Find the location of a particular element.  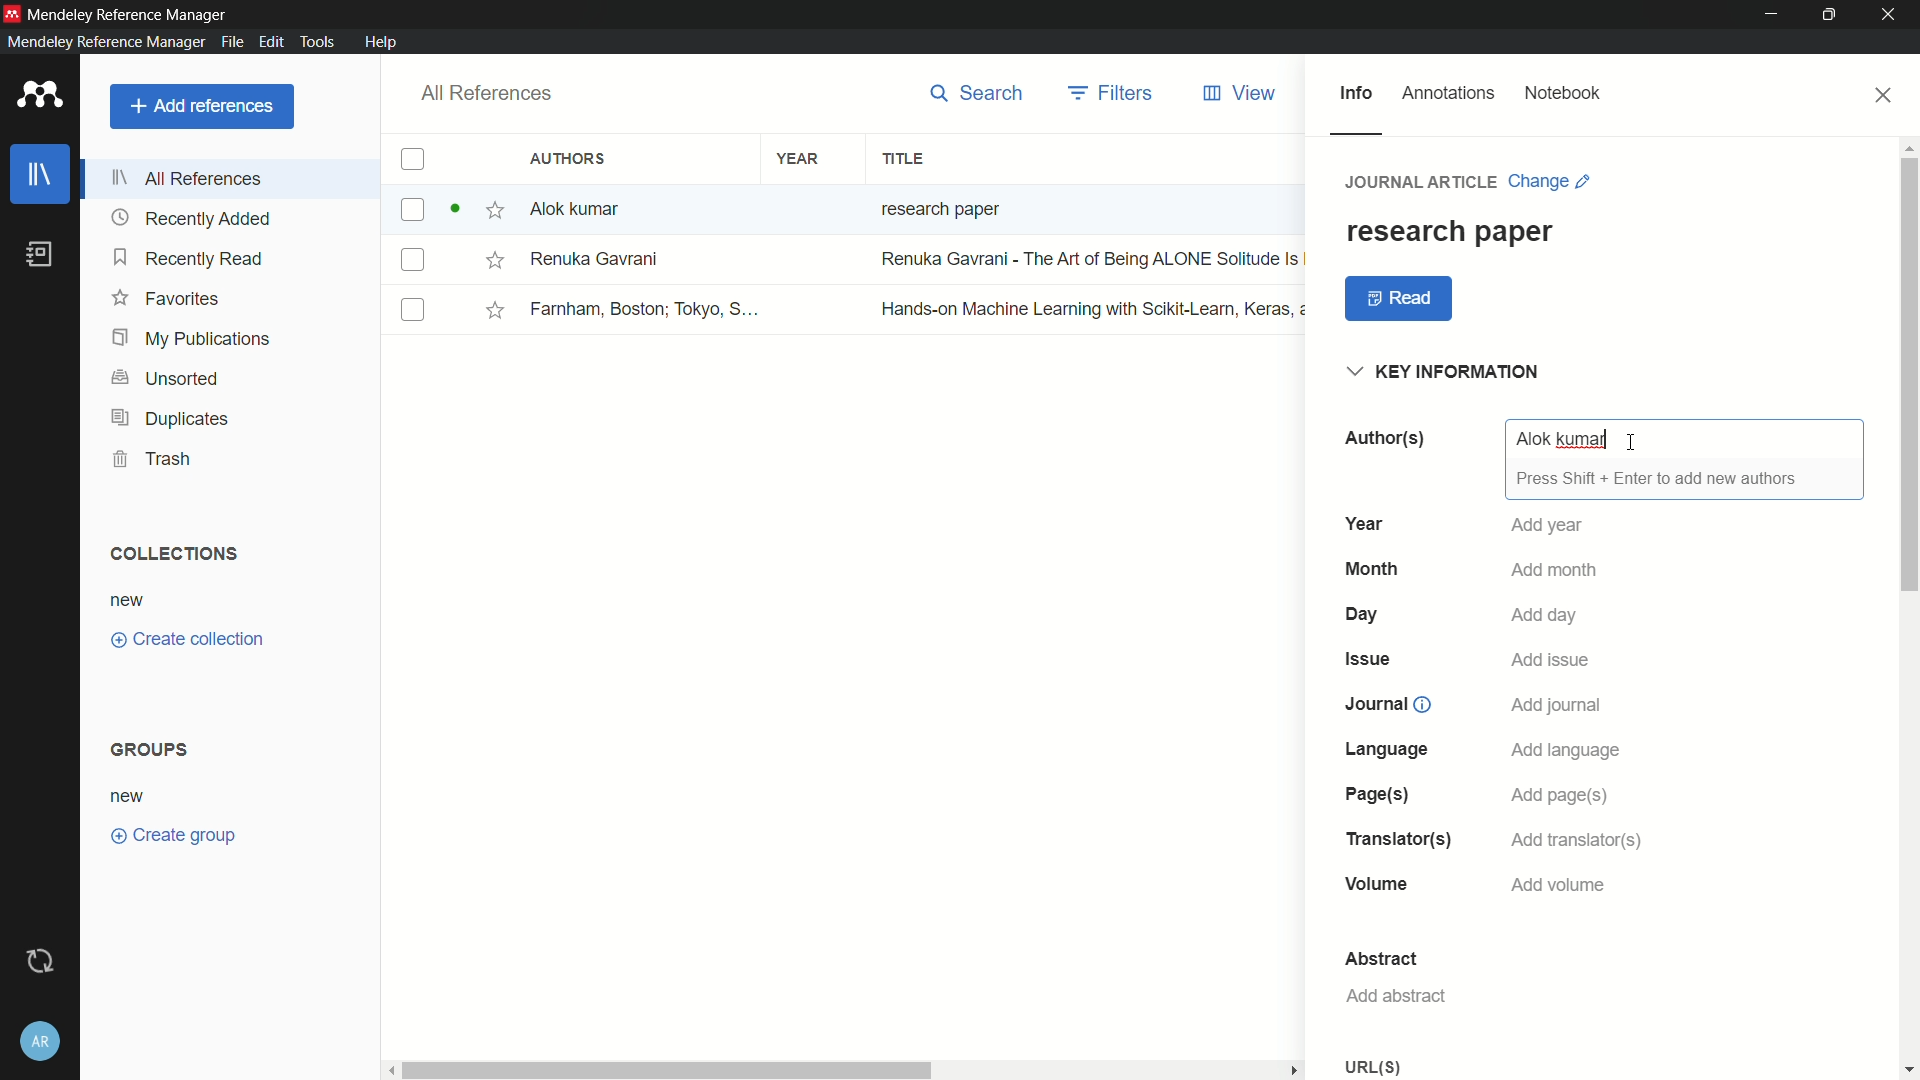

sync is located at coordinates (43, 961).